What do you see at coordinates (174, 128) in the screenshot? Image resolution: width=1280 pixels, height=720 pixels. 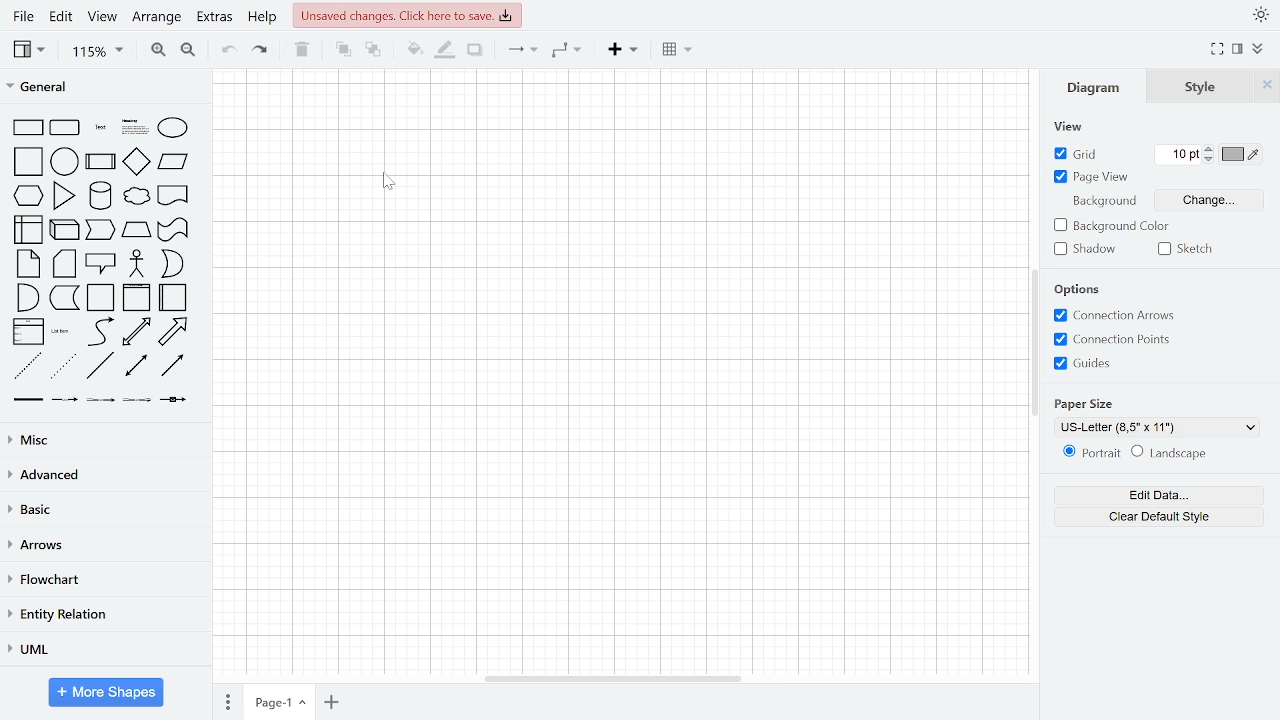 I see `ellipse` at bounding box center [174, 128].